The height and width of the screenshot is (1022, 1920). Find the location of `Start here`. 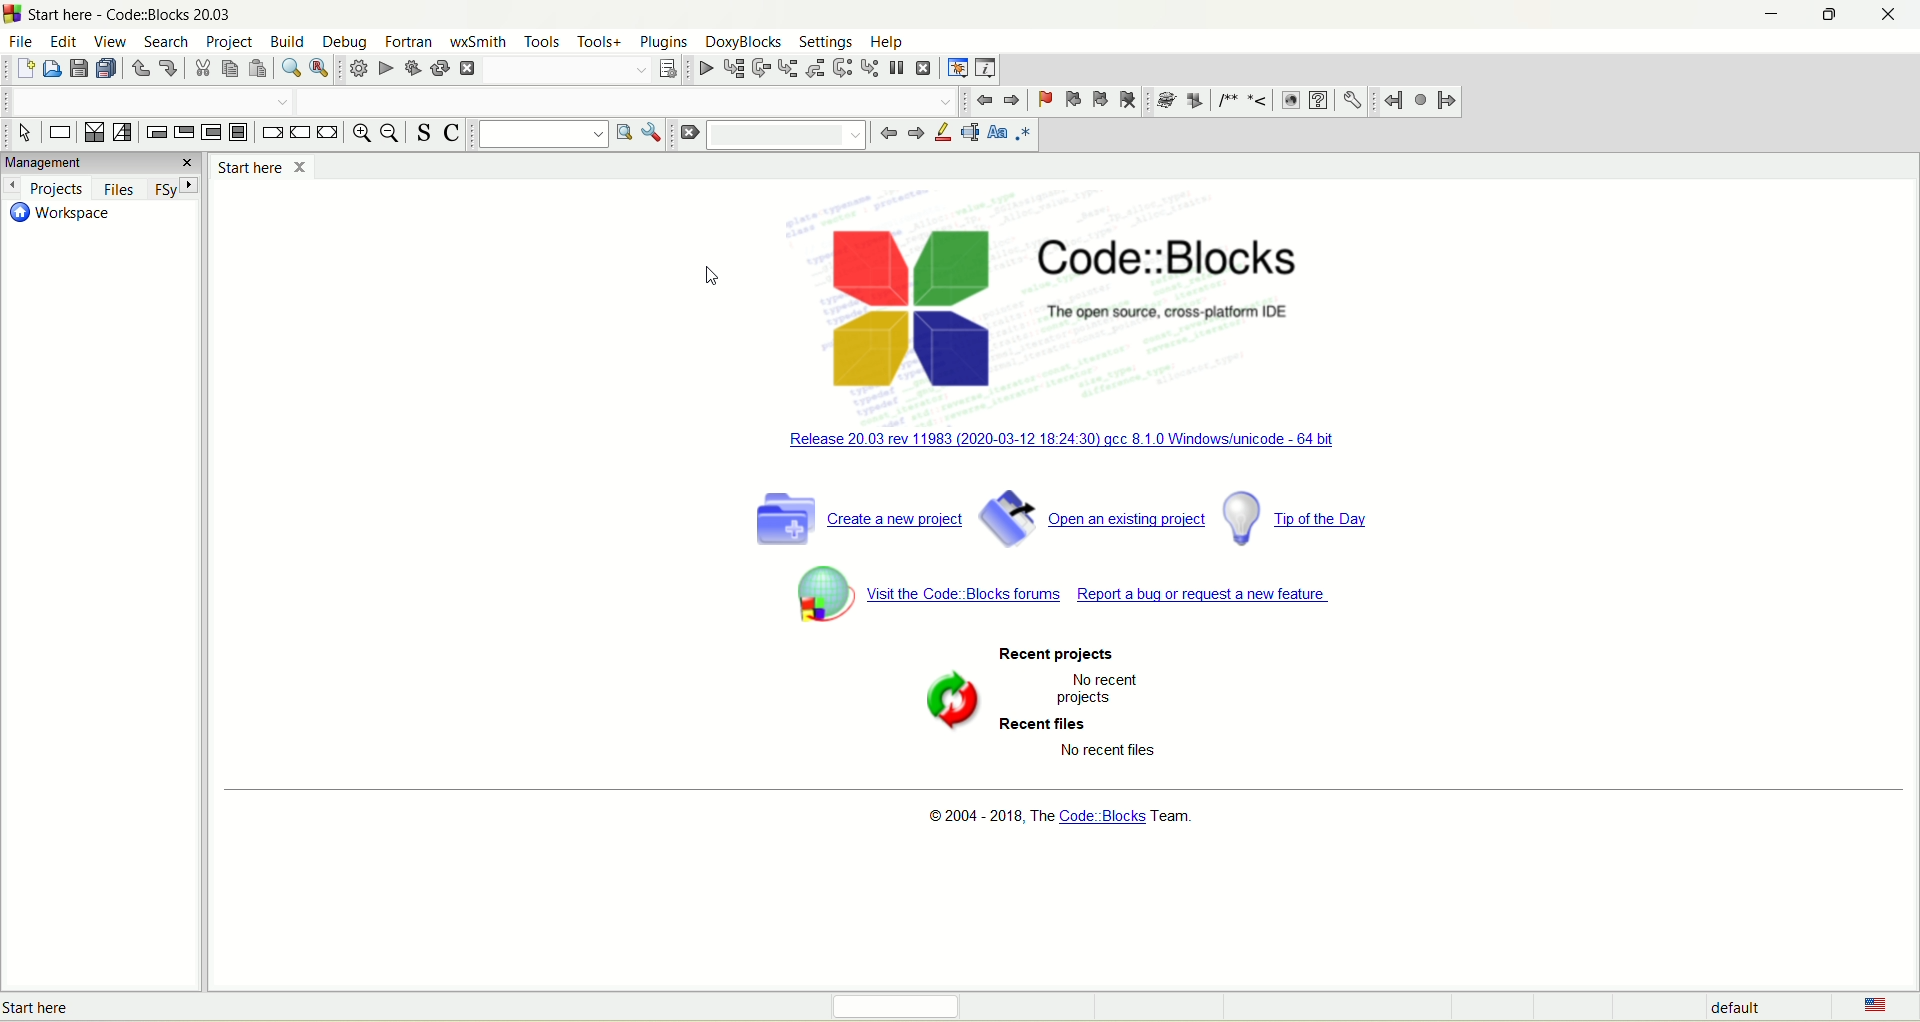

Start here is located at coordinates (267, 168).